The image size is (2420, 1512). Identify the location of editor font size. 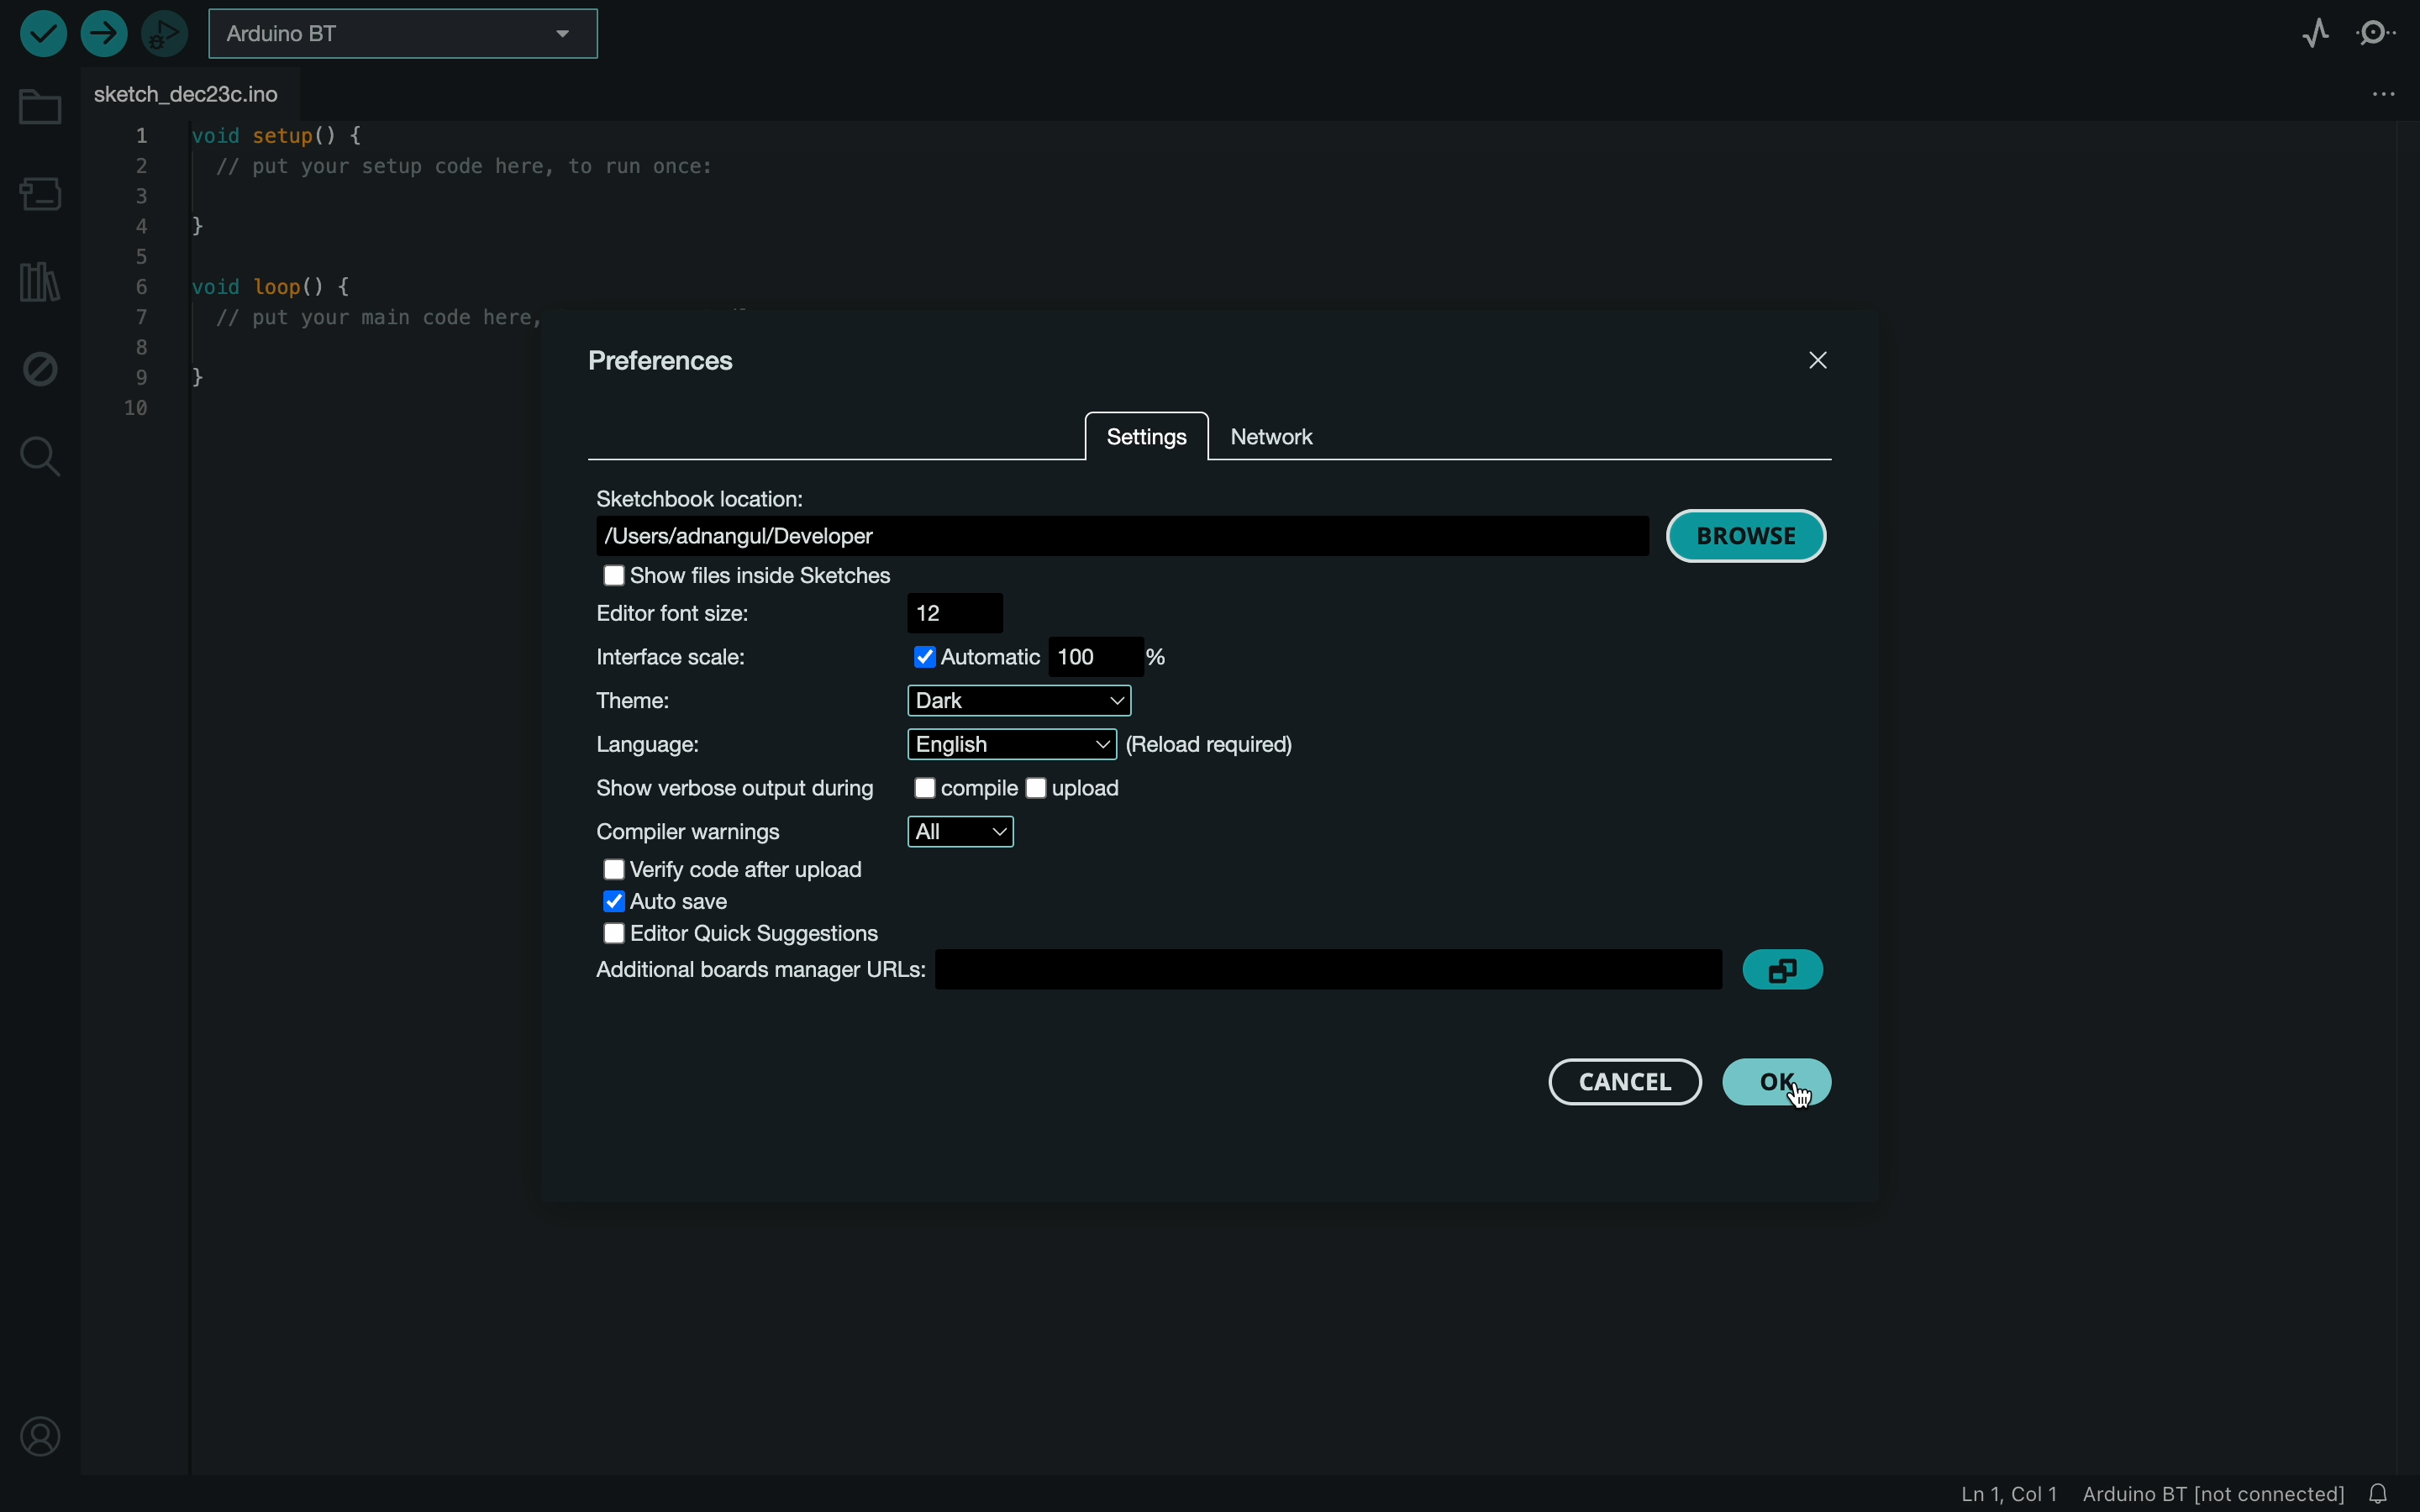
(790, 611).